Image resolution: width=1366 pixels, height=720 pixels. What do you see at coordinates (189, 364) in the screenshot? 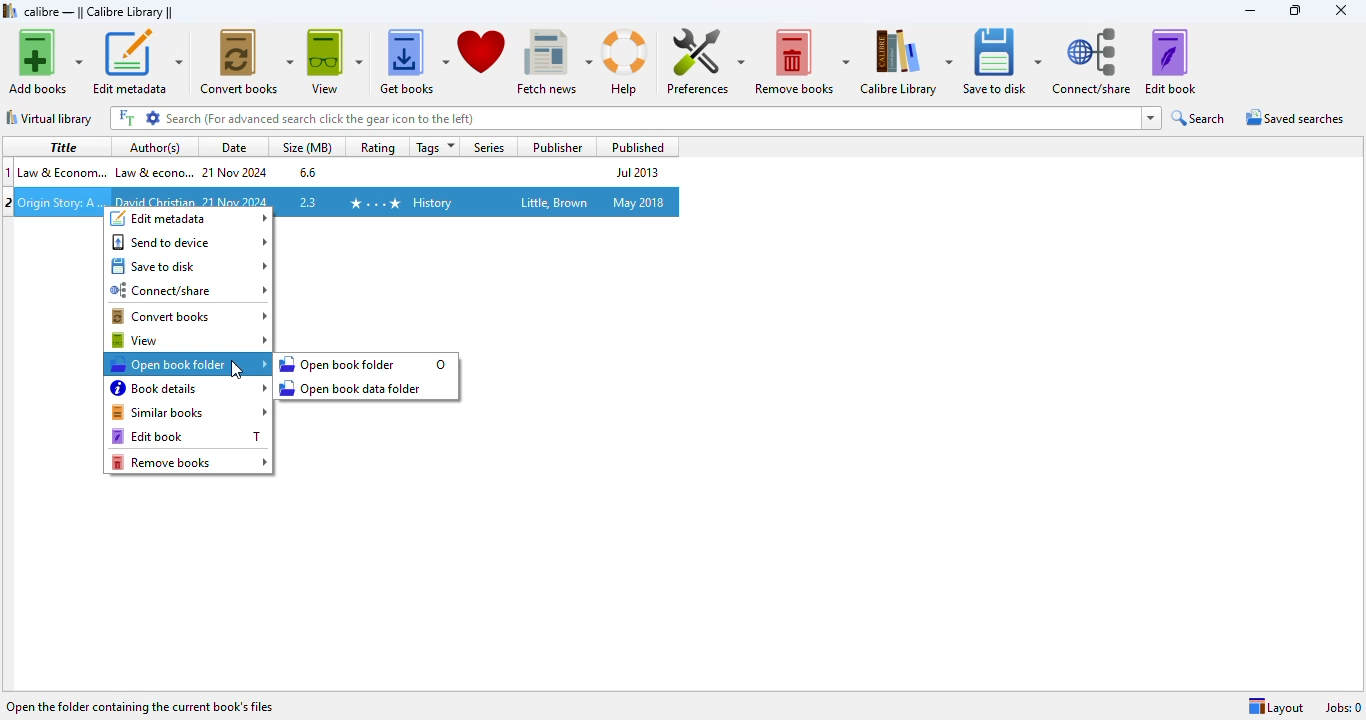
I see `open book folder` at bounding box center [189, 364].